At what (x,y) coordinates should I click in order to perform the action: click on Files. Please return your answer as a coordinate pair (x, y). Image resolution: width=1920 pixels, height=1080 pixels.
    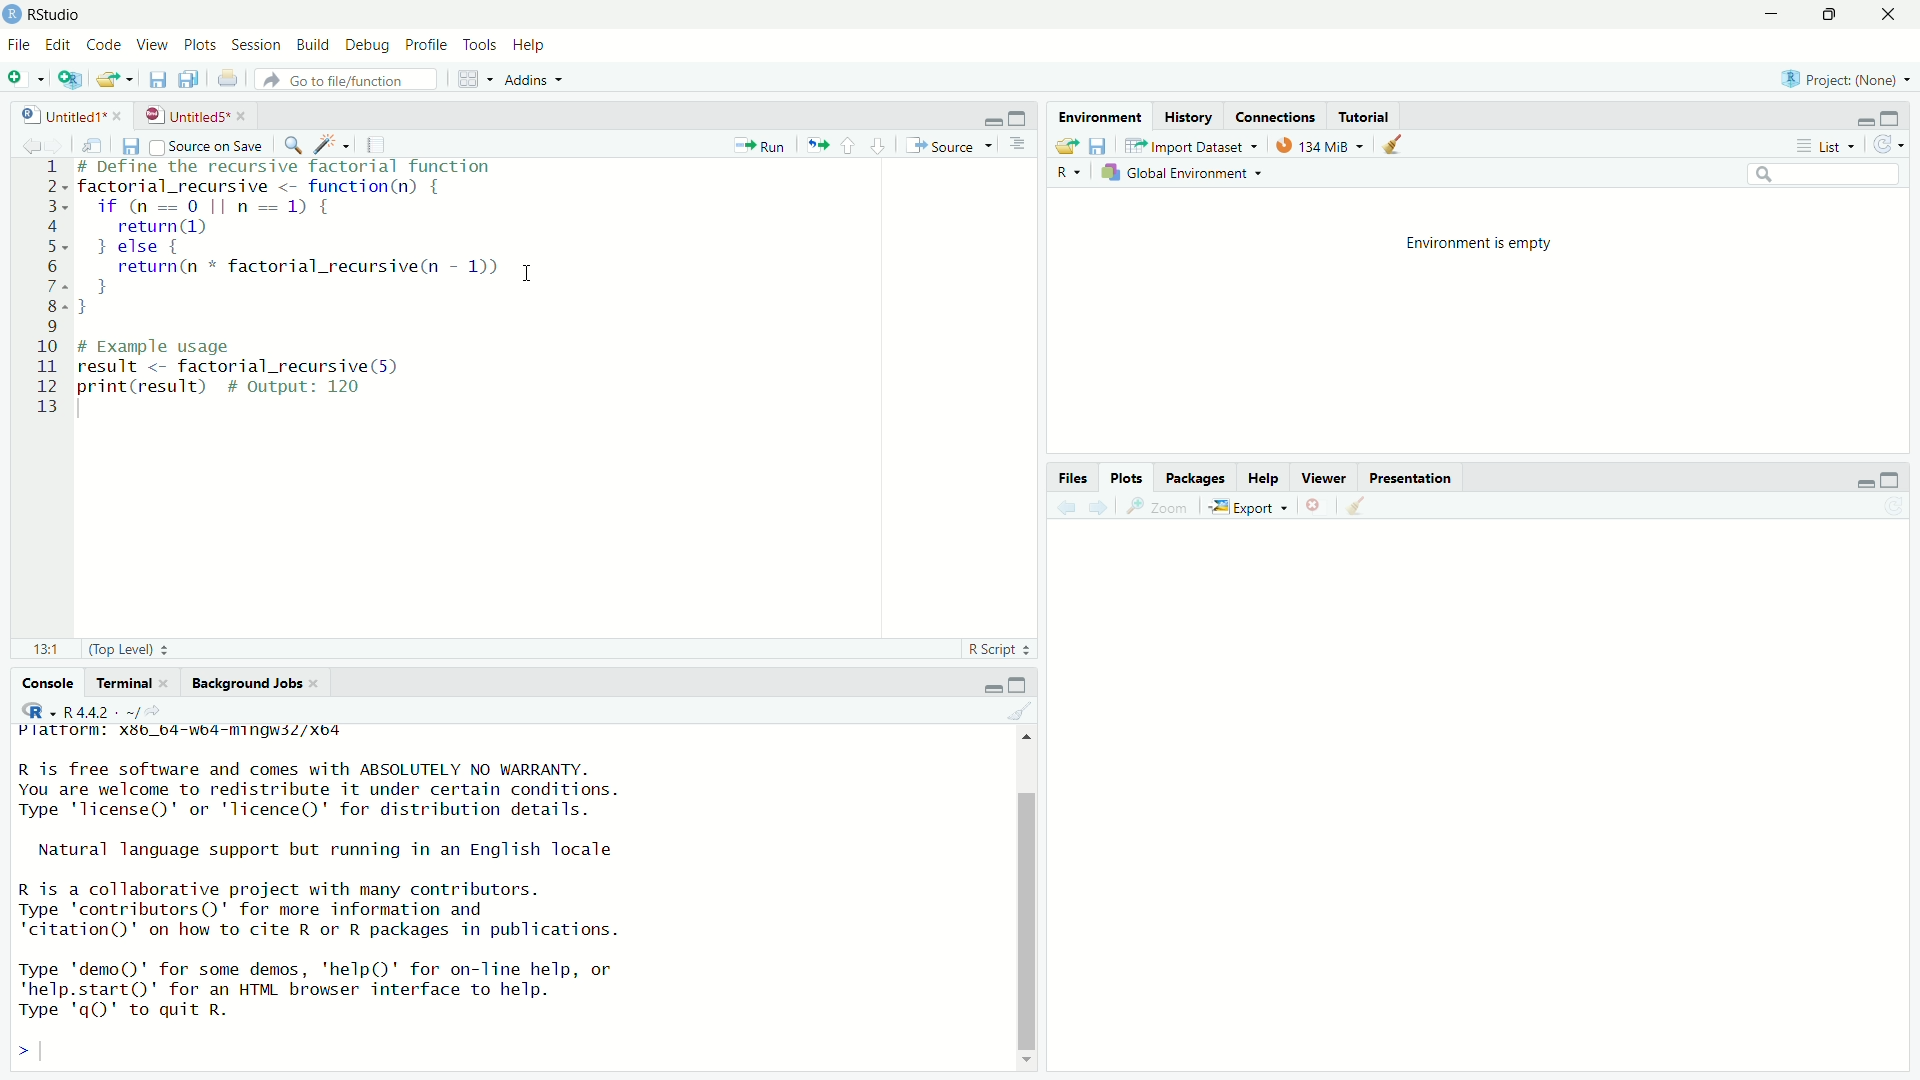
    Looking at the image, I should click on (1074, 477).